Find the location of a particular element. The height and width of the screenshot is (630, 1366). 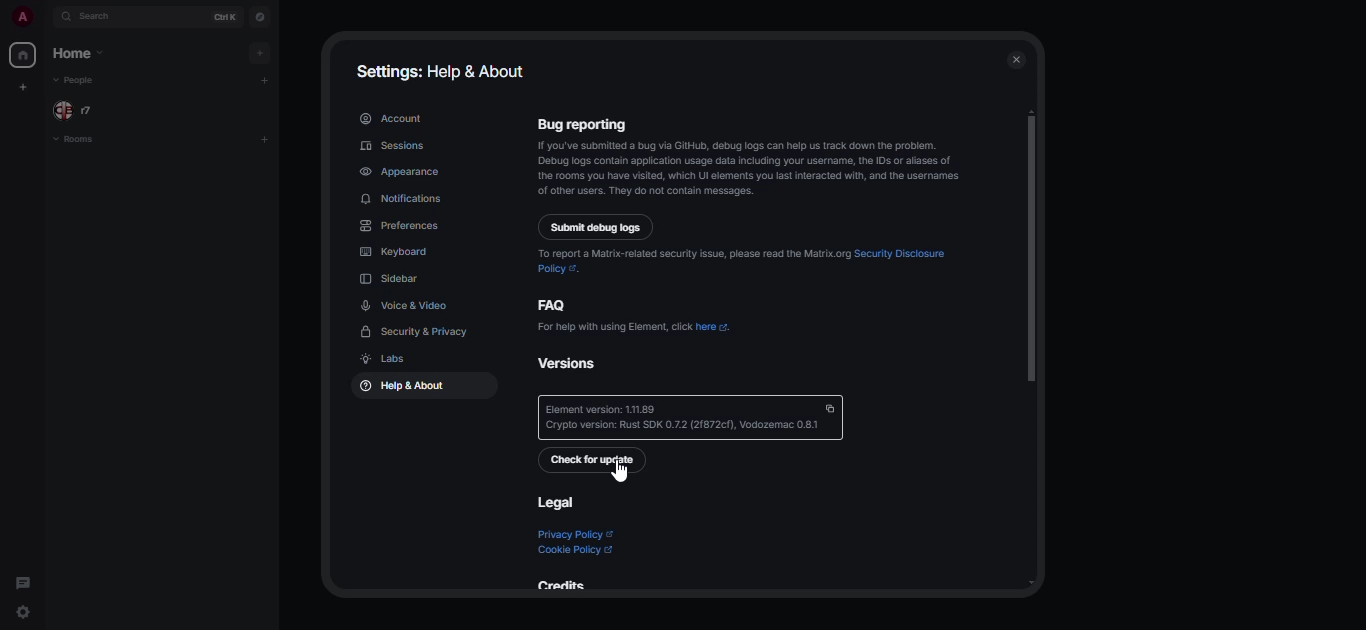

people is located at coordinates (76, 80).